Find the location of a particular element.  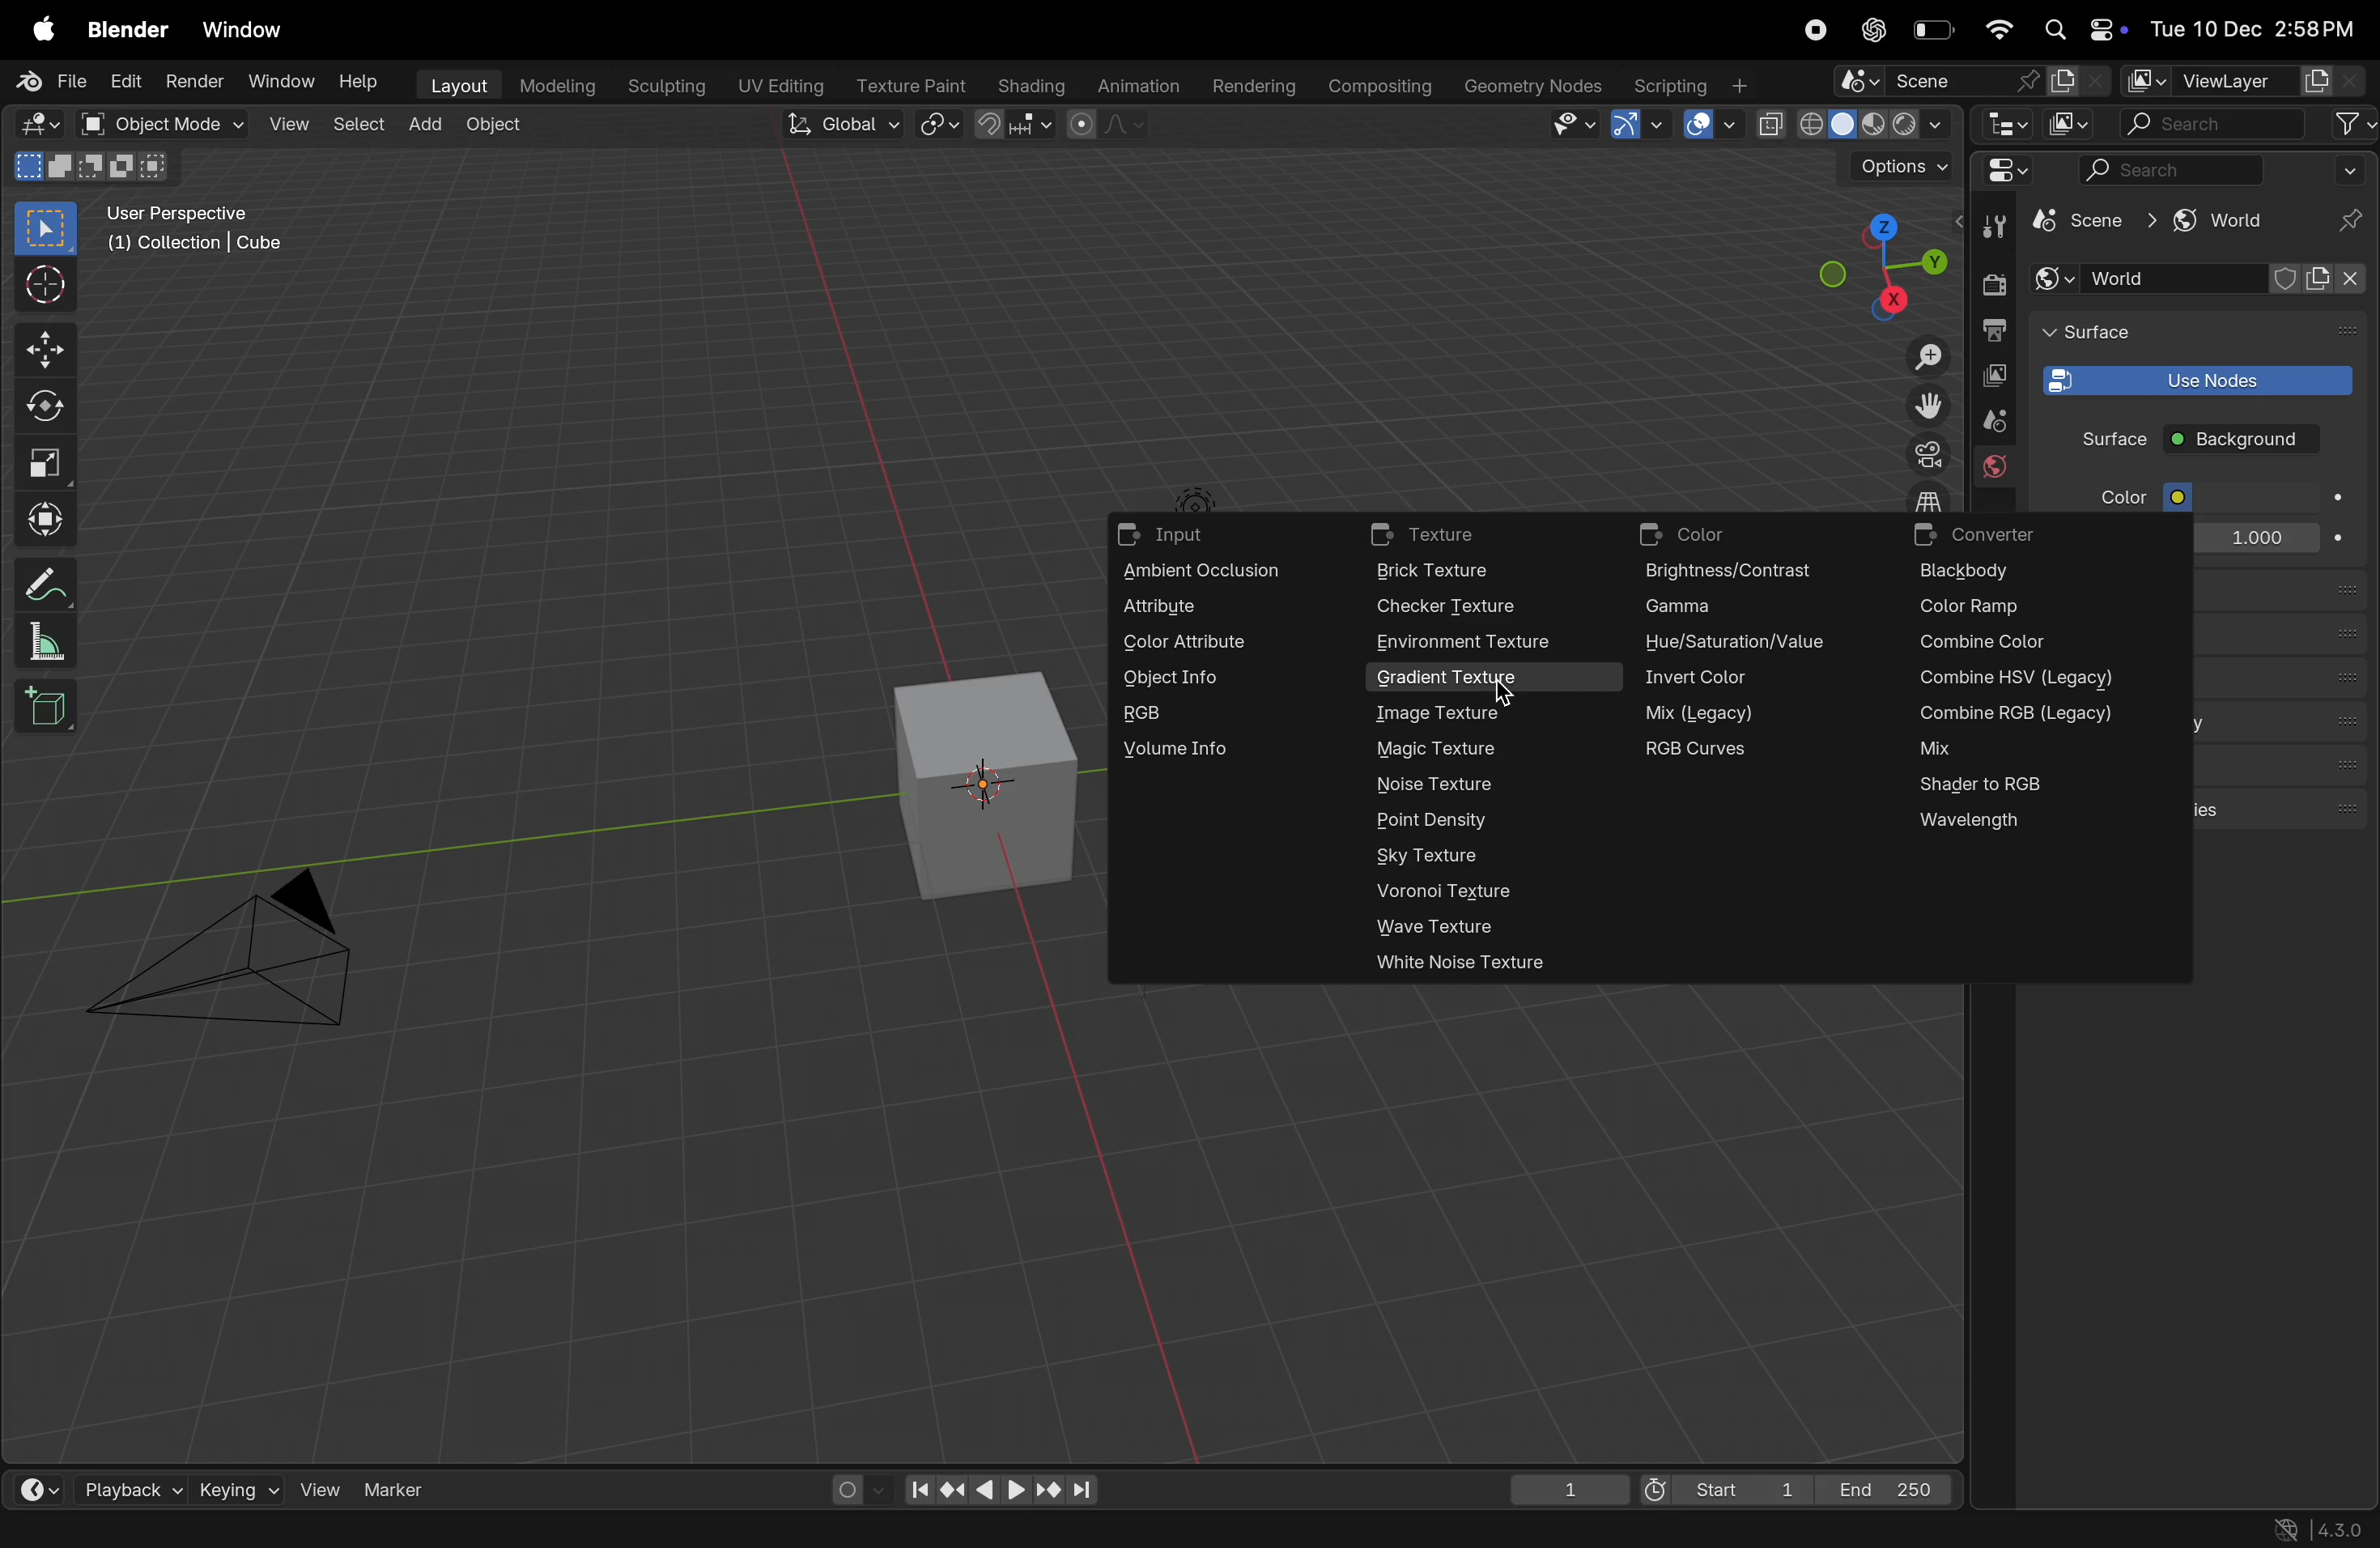

attribute is located at coordinates (1198, 608).